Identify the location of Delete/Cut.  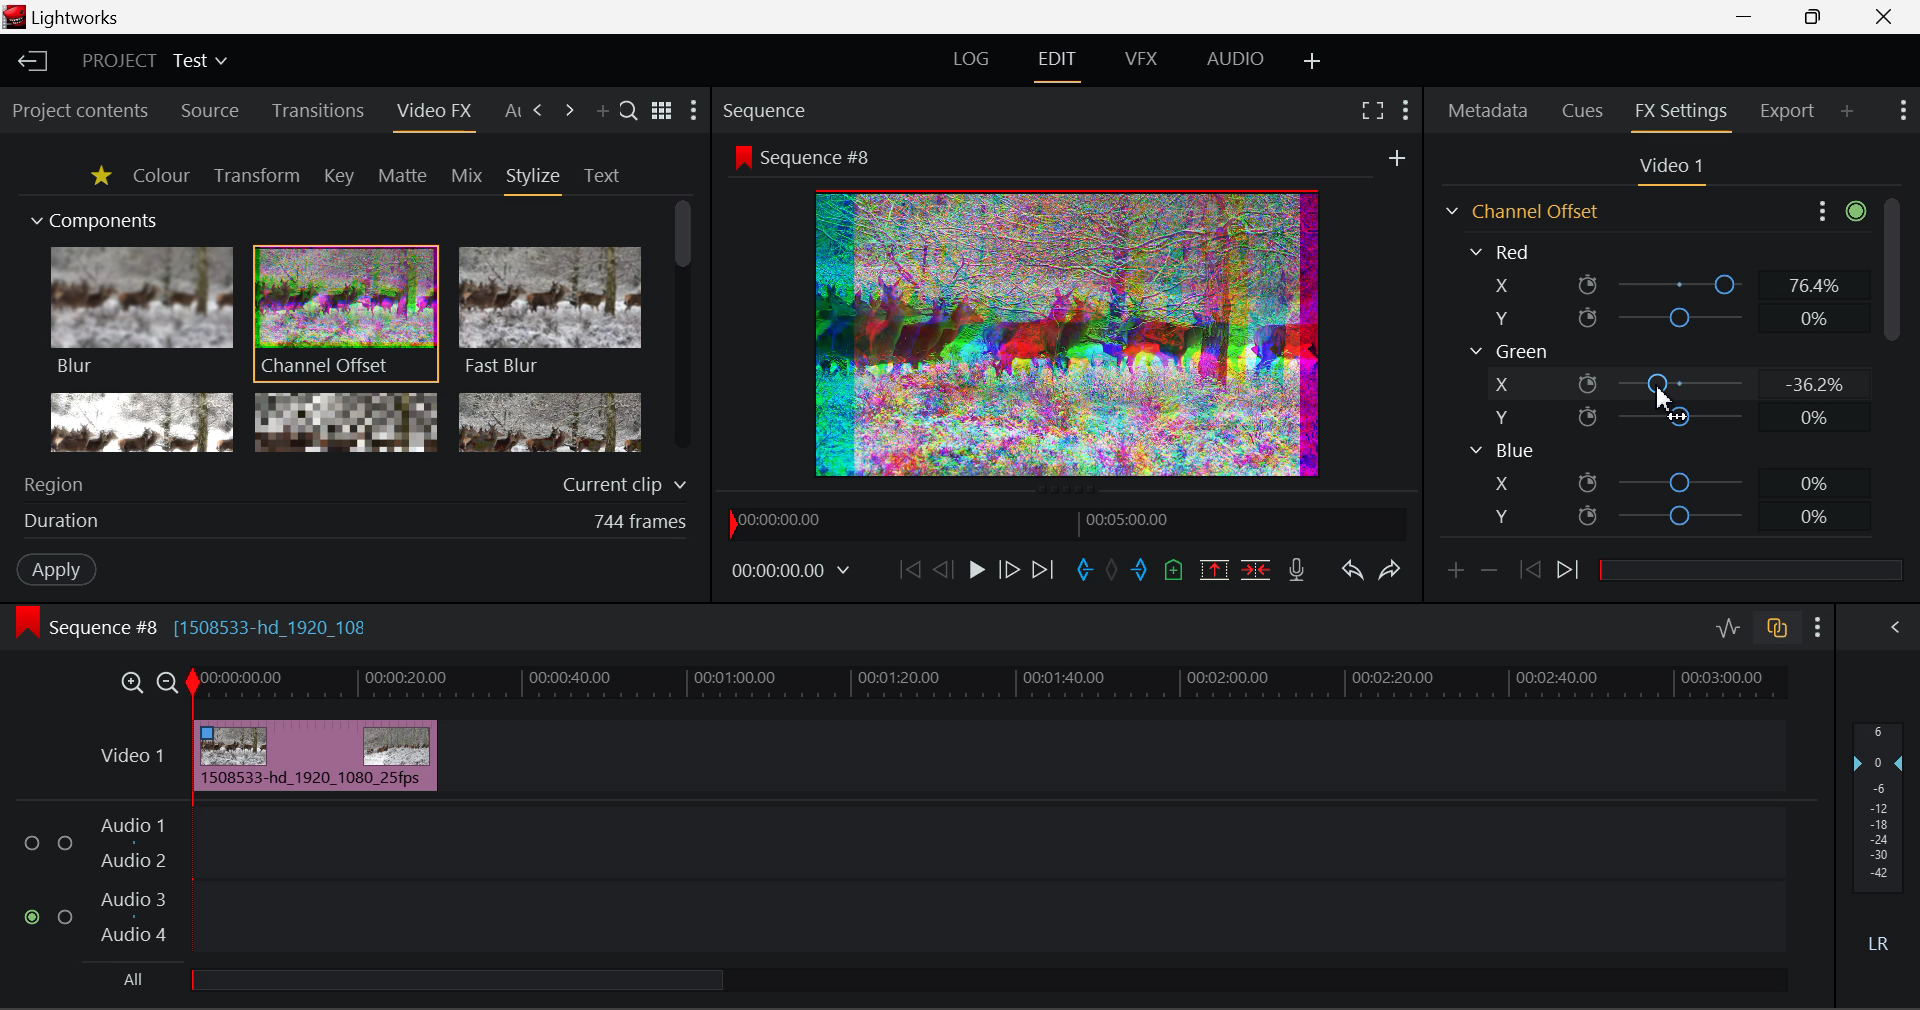
(1258, 571).